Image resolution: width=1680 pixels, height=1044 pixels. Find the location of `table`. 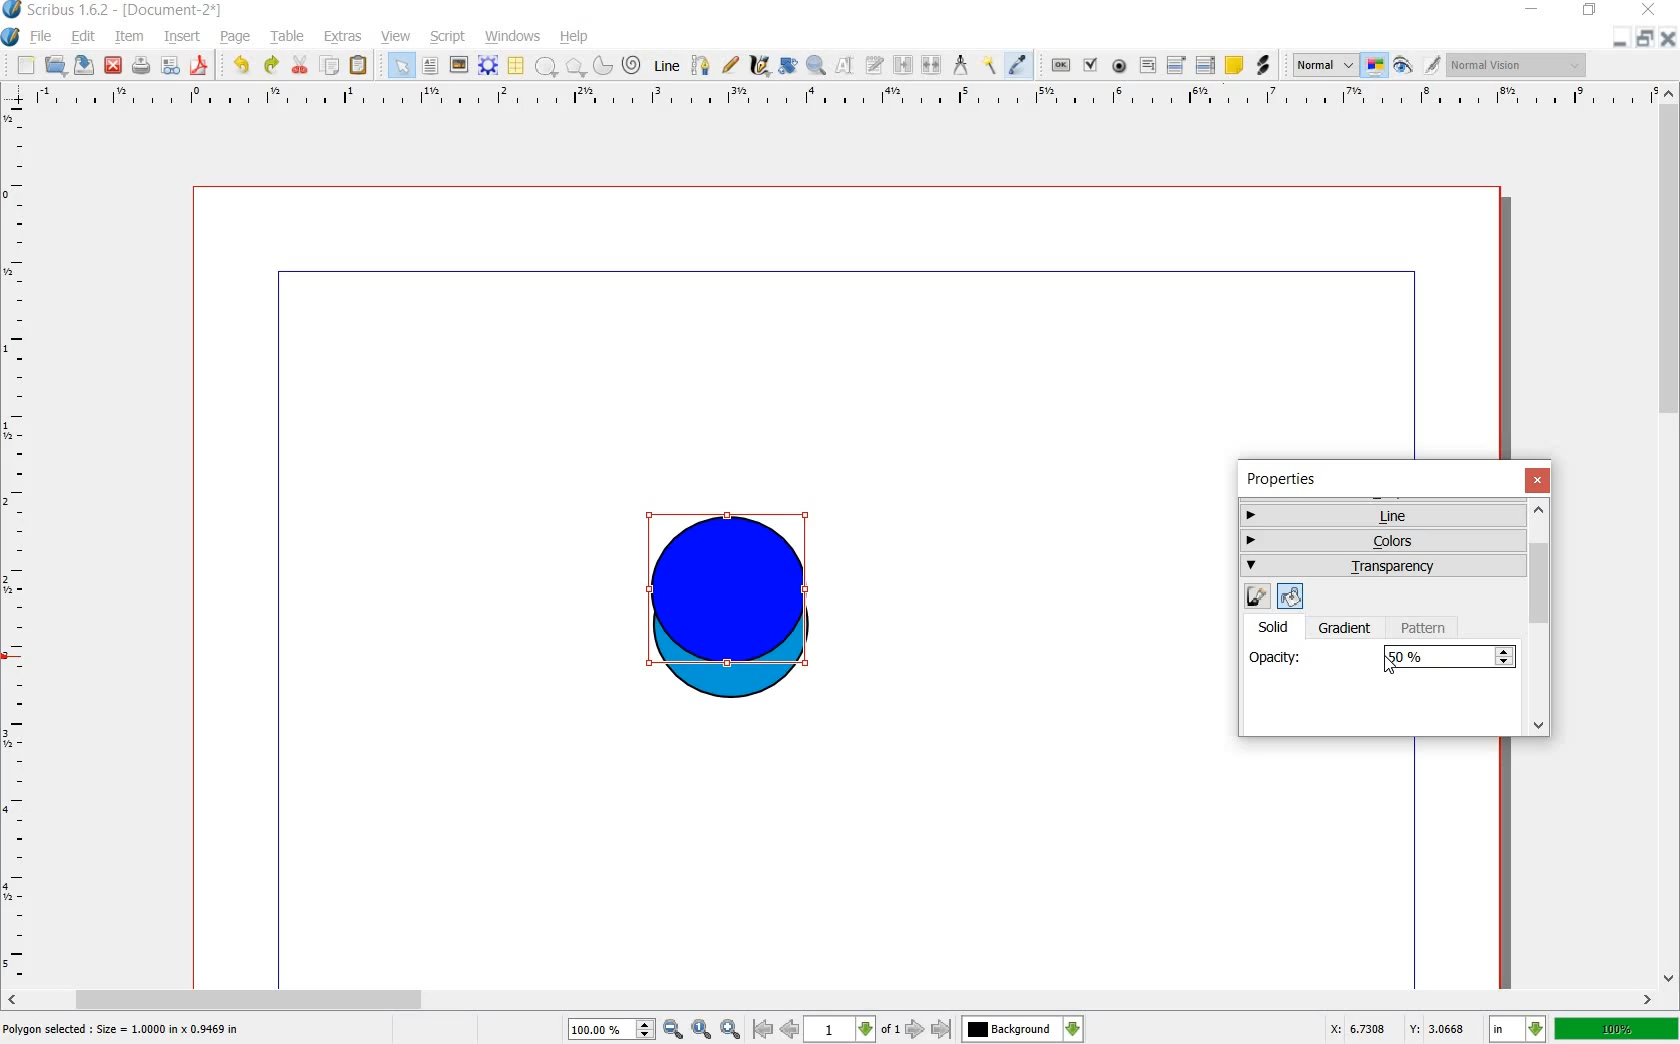

table is located at coordinates (289, 37).